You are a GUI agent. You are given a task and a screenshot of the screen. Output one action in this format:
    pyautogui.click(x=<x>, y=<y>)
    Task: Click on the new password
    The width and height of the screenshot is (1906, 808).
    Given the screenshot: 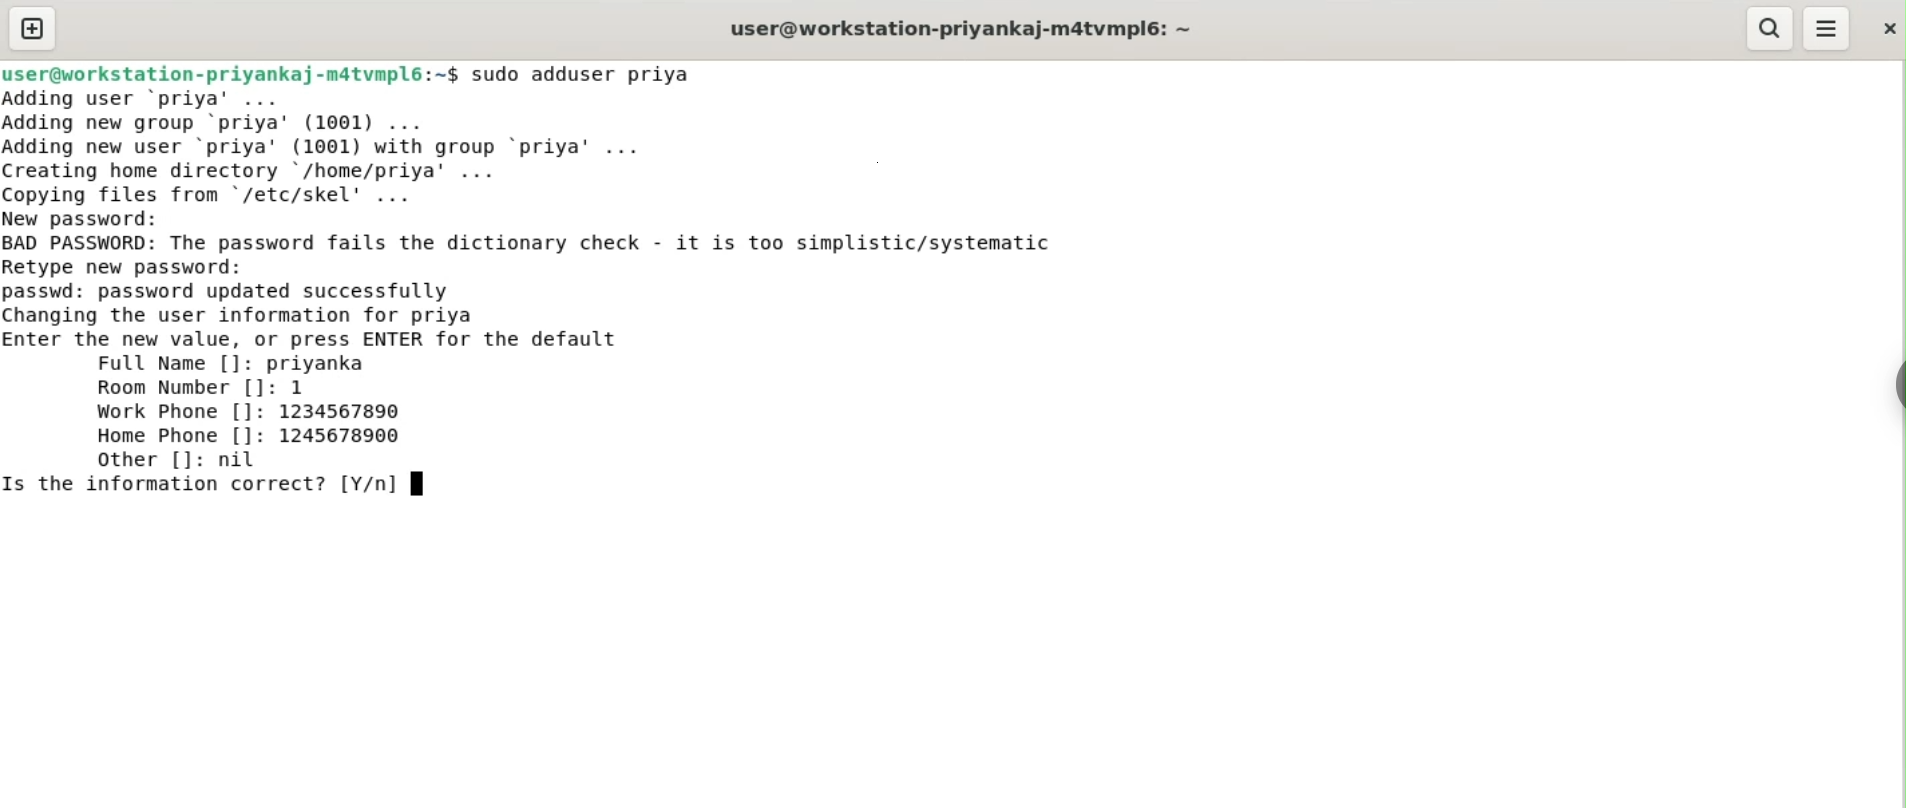 What is the action you would take?
    pyautogui.click(x=96, y=218)
    